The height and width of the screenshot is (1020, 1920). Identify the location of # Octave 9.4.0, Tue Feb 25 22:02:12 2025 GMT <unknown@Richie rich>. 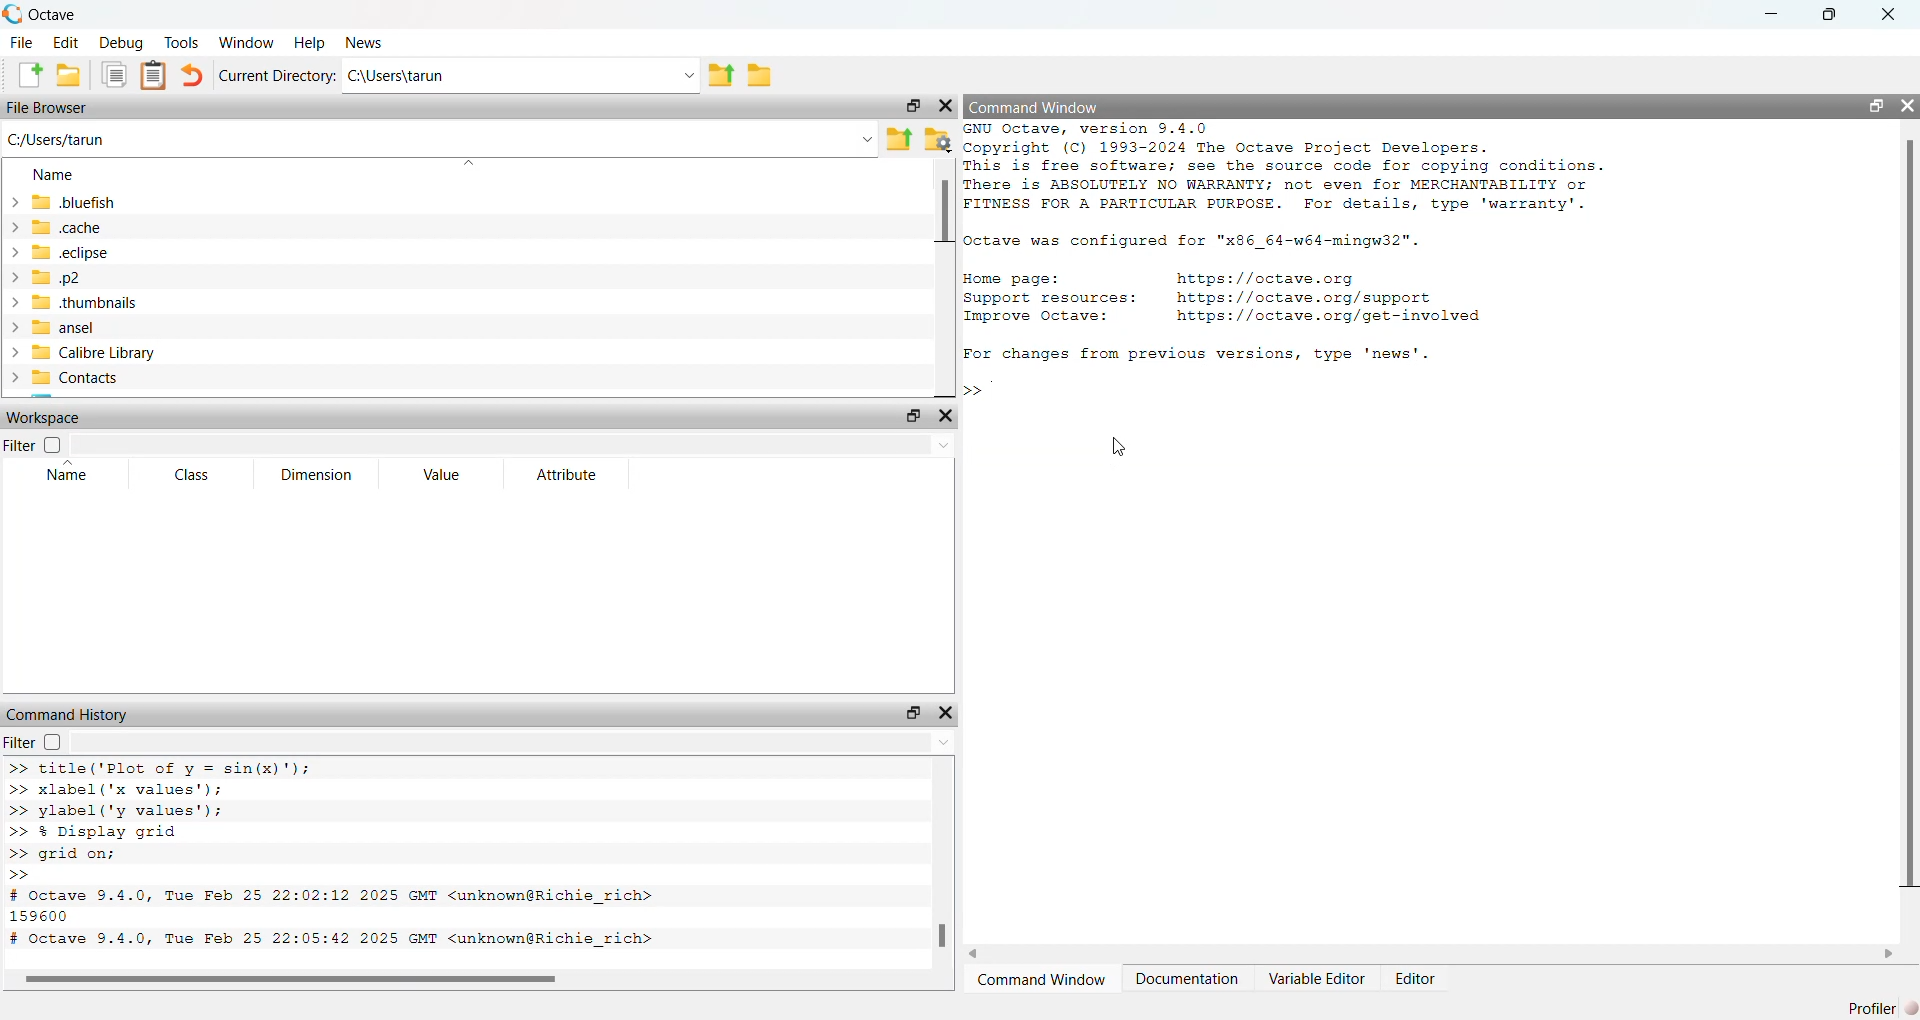
(338, 896).